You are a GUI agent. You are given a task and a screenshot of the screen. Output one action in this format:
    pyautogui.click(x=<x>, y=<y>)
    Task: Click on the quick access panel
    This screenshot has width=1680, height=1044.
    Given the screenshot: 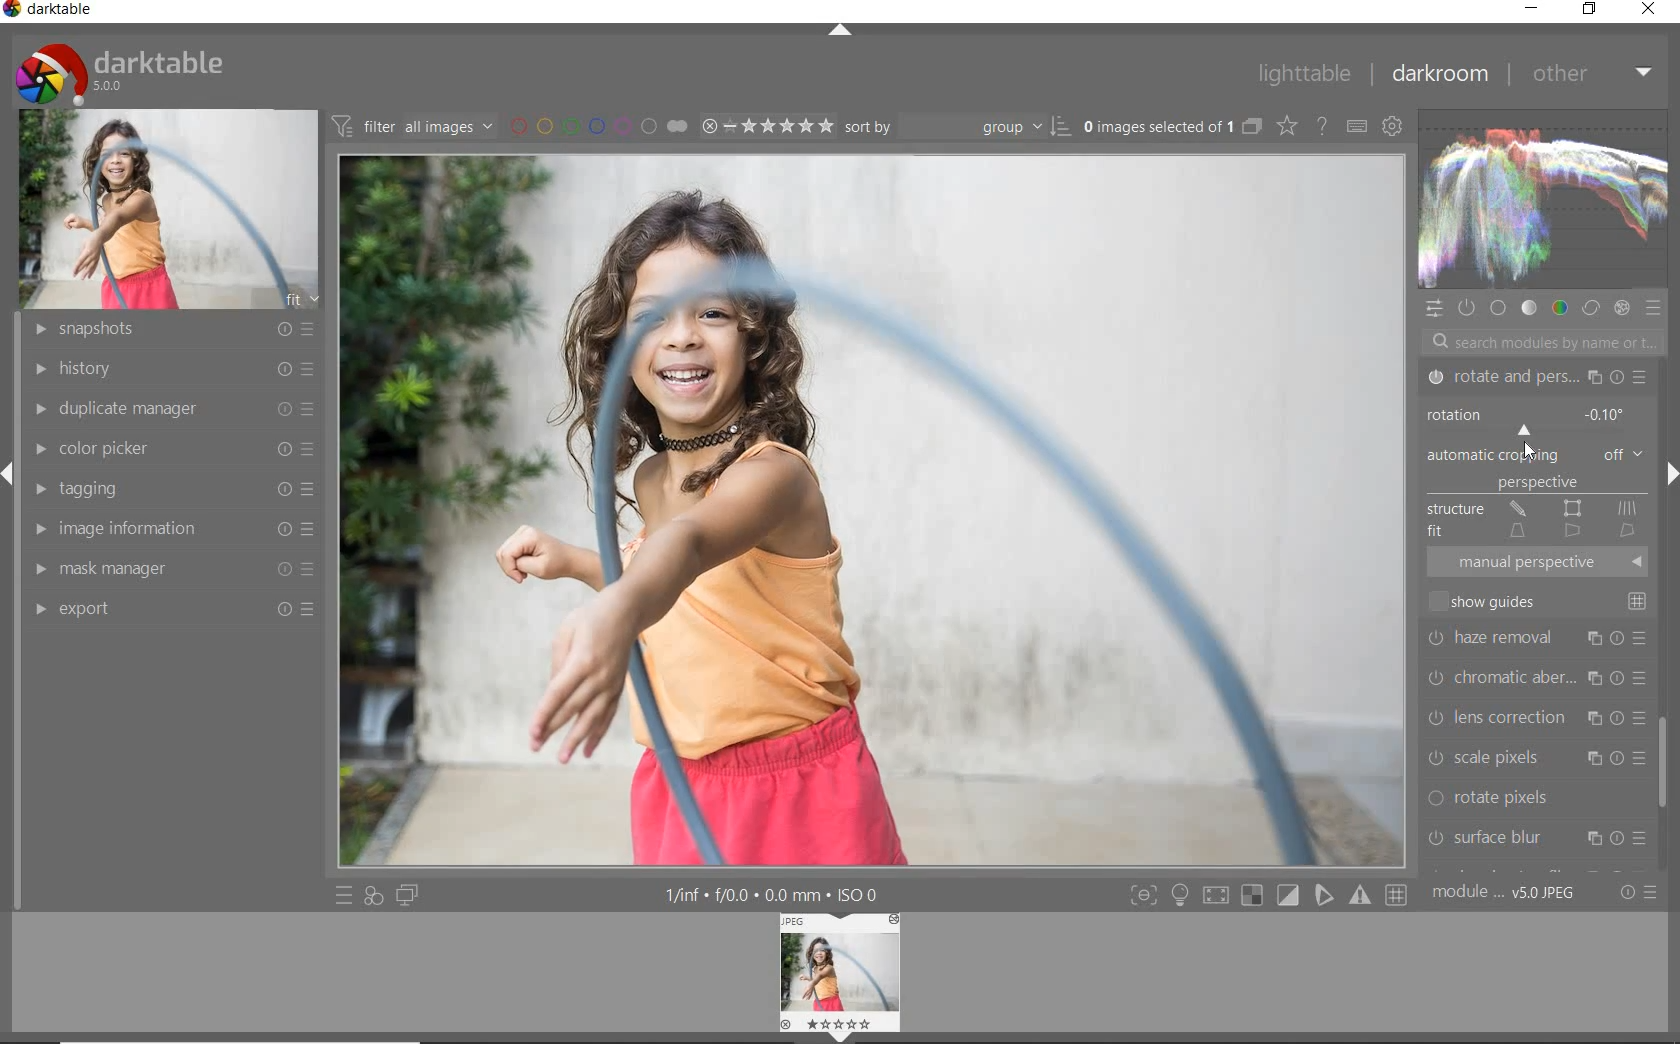 What is the action you would take?
    pyautogui.click(x=1431, y=312)
    